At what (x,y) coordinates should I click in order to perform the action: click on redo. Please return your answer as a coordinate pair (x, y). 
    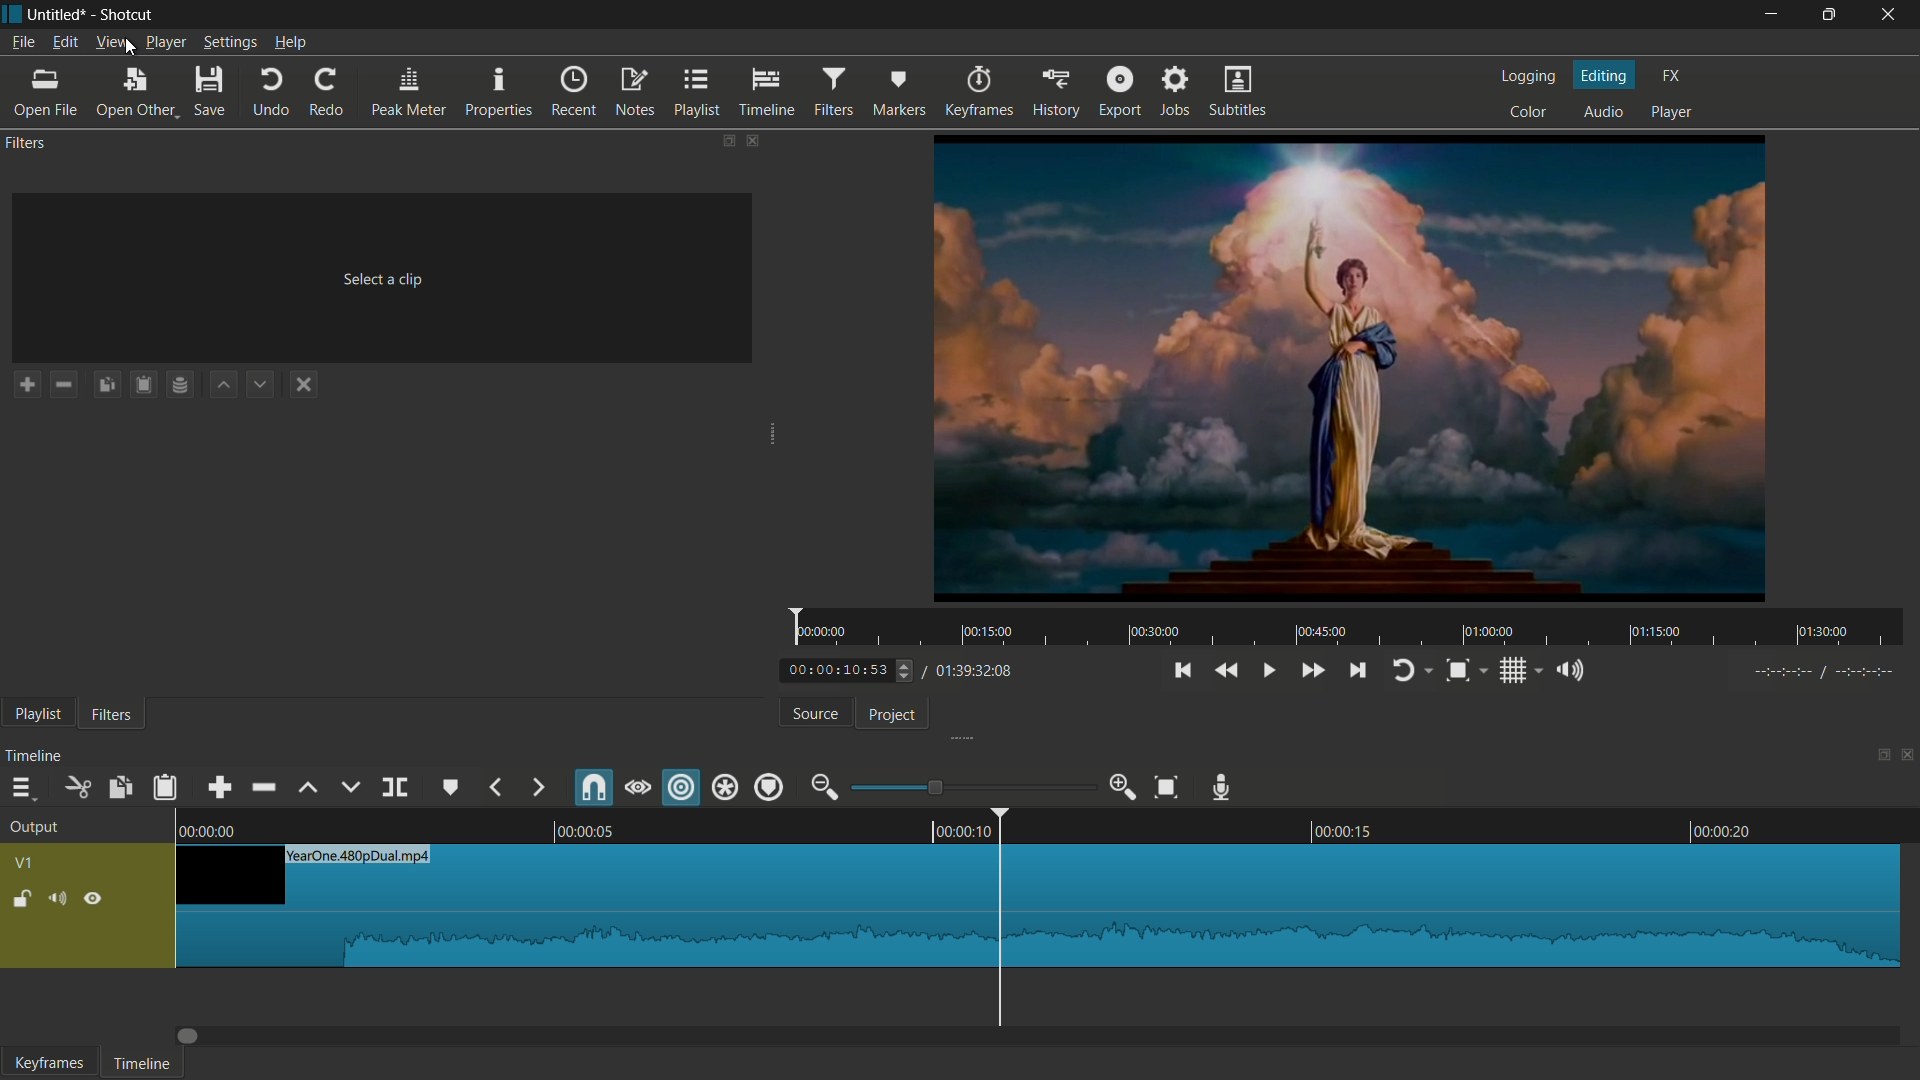
    Looking at the image, I should click on (326, 94).